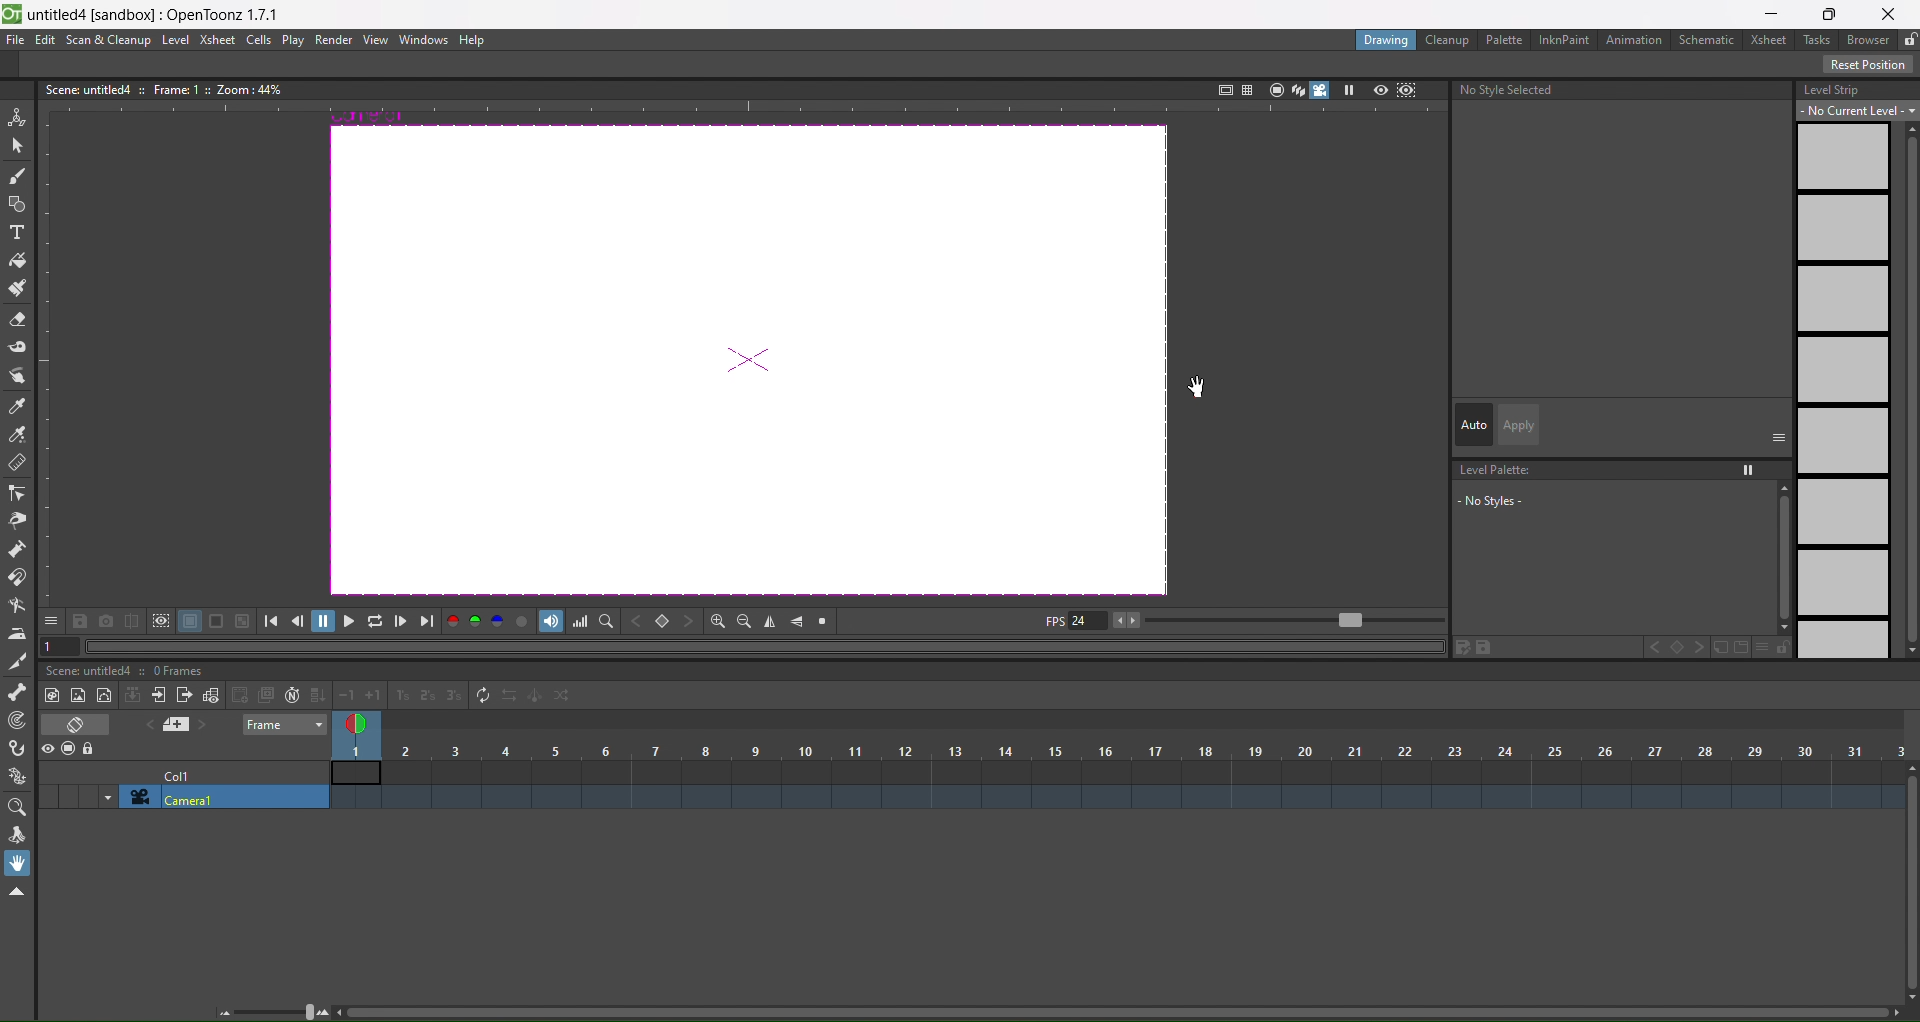  Describe the element at coordinates (744, 620) in the screenshot. I see `zoom out` at that location.